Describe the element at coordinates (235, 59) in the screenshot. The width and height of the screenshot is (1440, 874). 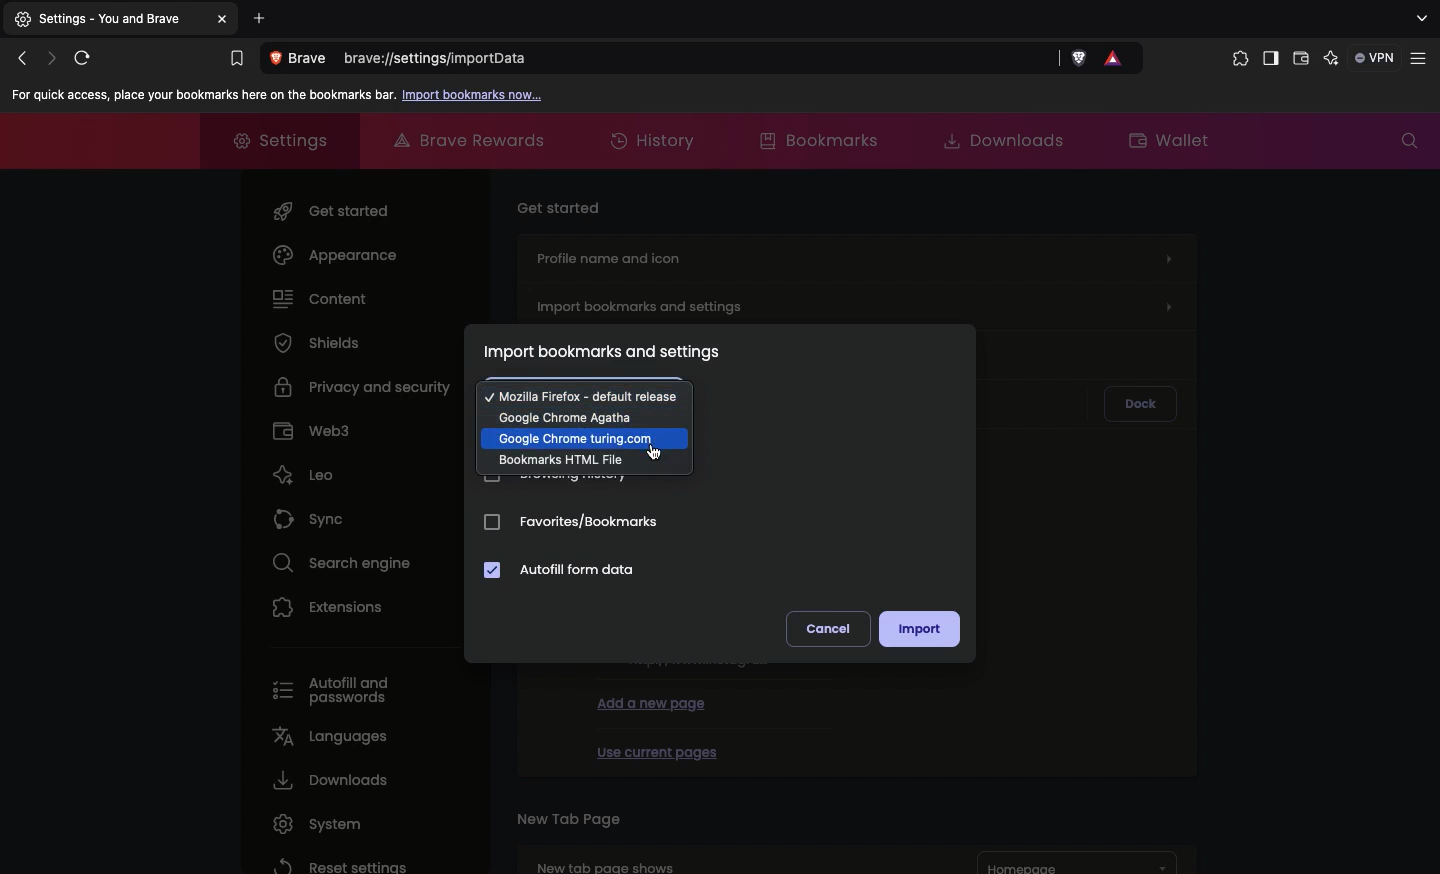
I see `Bookmarks` at that location.